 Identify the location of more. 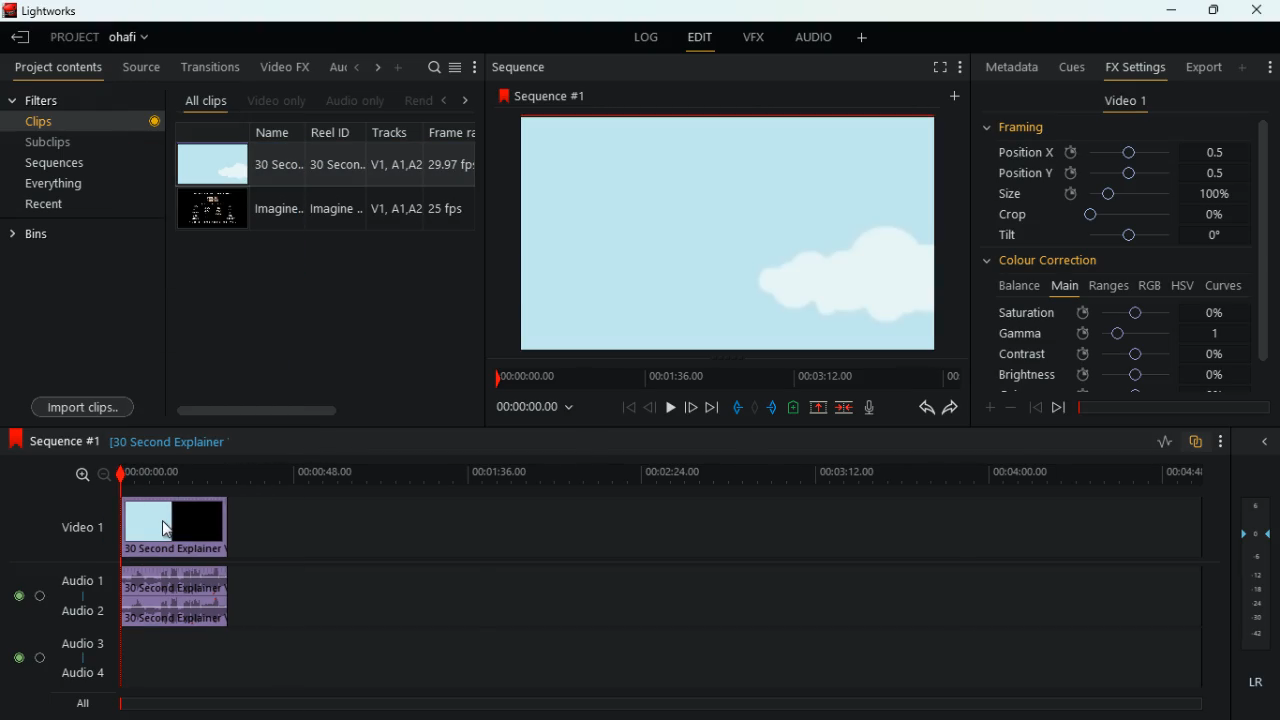
(952, 97).